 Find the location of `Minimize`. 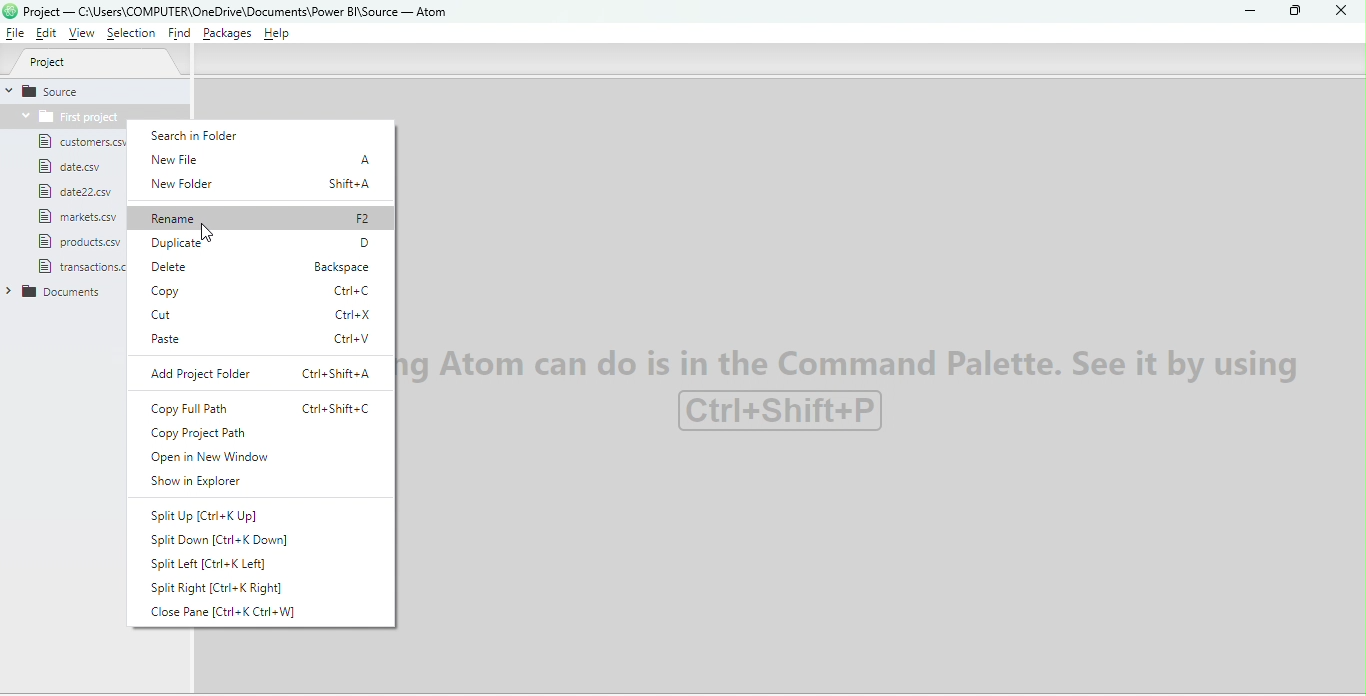

Minimize is located at coordinates (1247, 11).